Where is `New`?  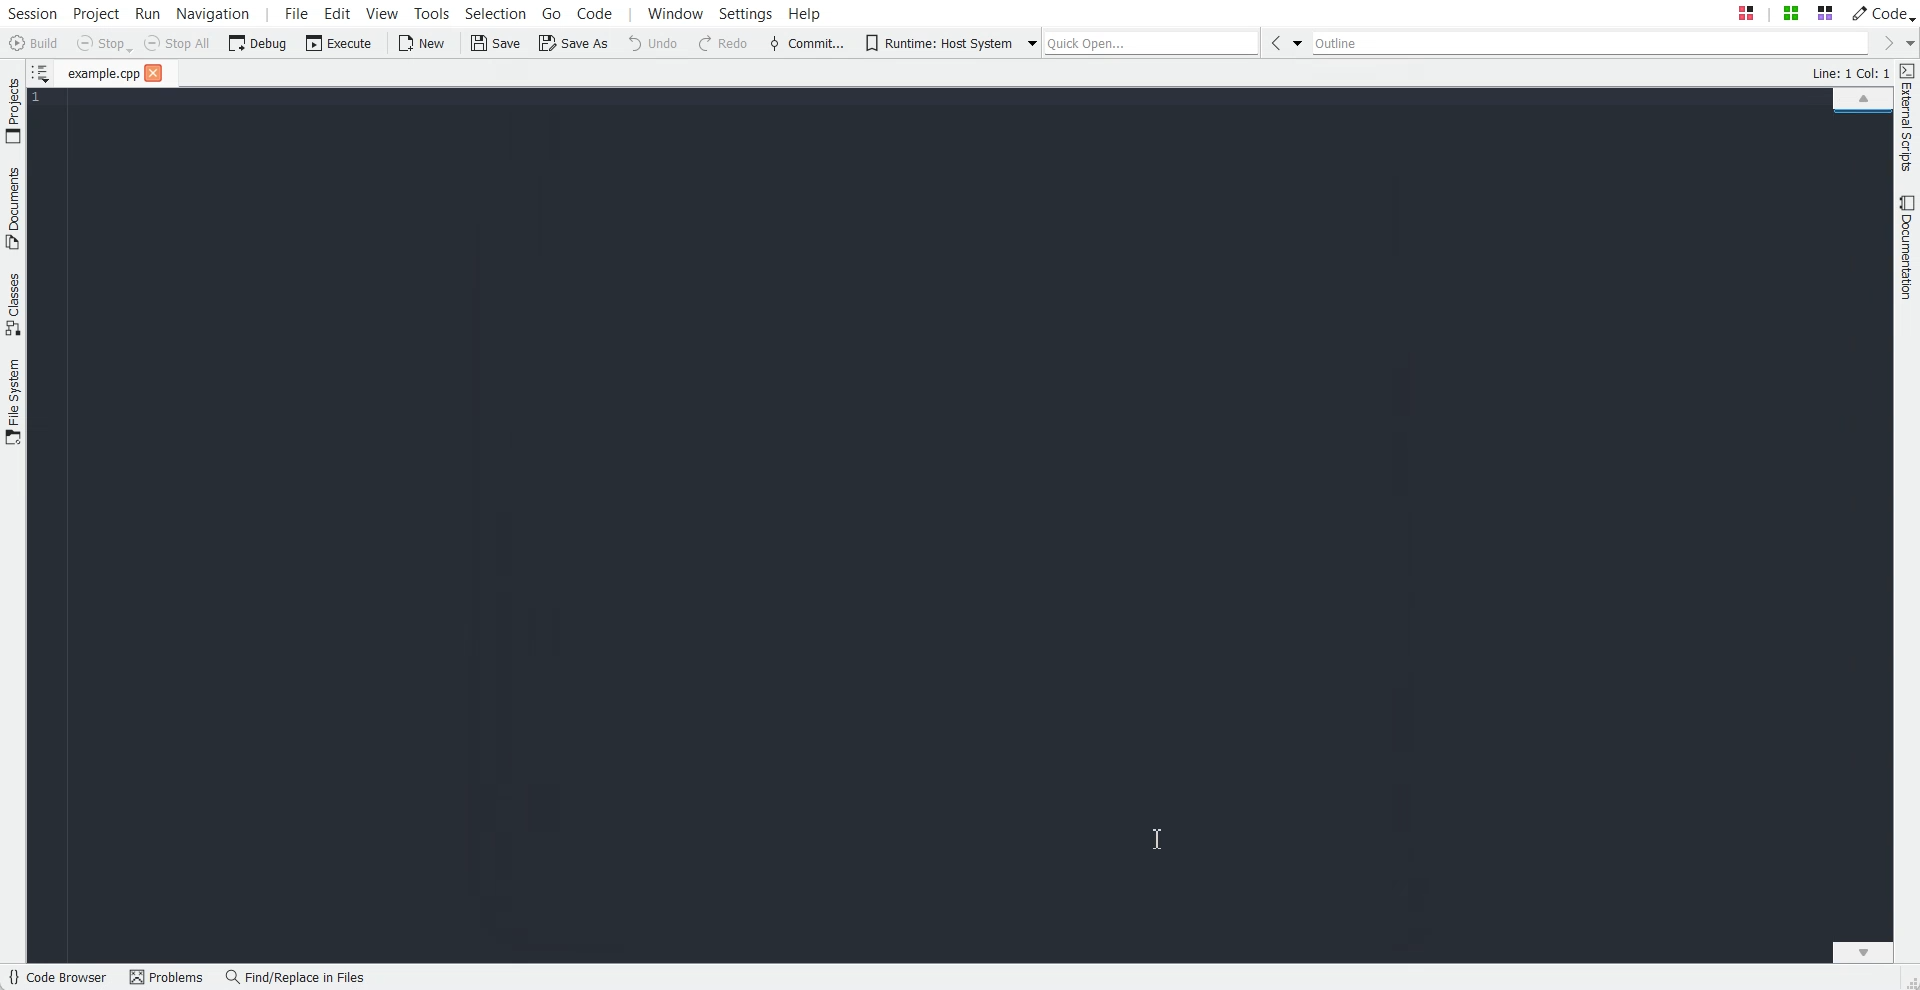
New is located at coordinates (425, 43).